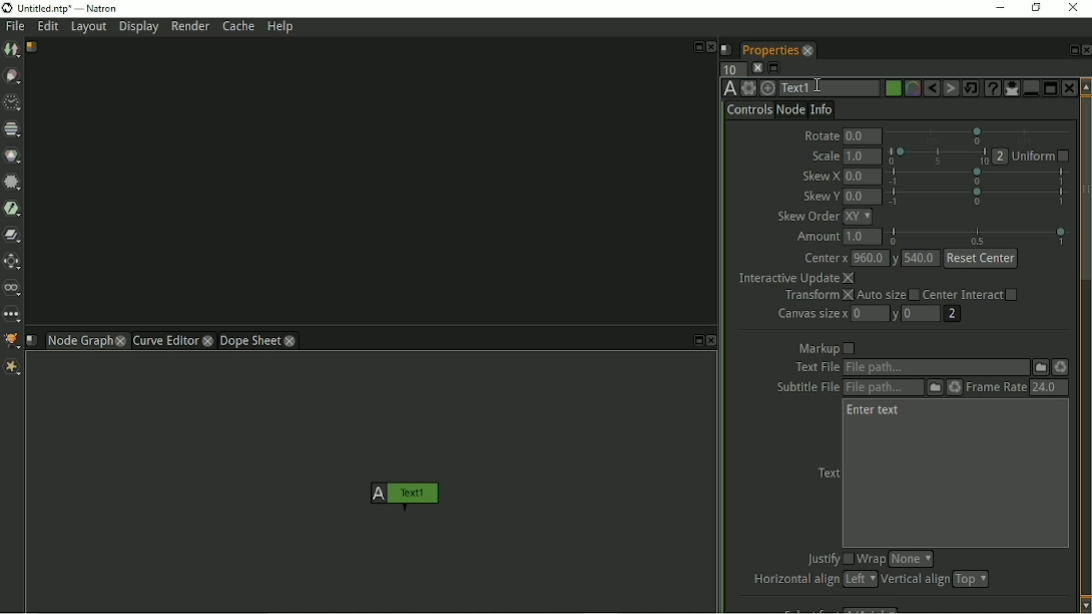 The height and width of the screenshot is (614, 1092). Describe the element at coordinates (796, 278) in the screenshot. I see `Interactive Update` at that location.